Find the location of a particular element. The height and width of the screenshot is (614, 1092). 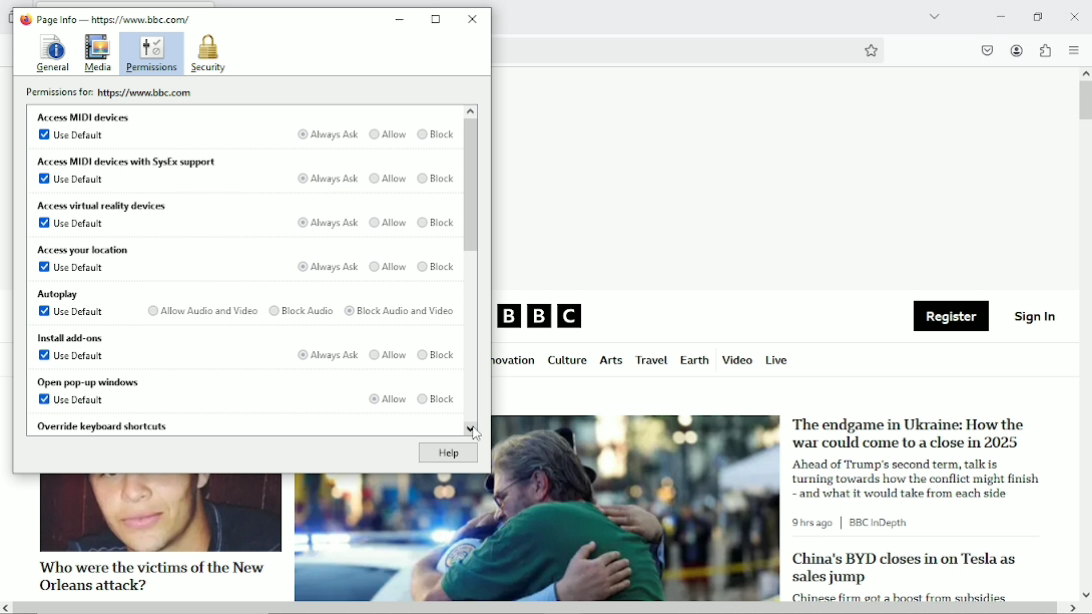

Travel is located at coordinates (649, 360).